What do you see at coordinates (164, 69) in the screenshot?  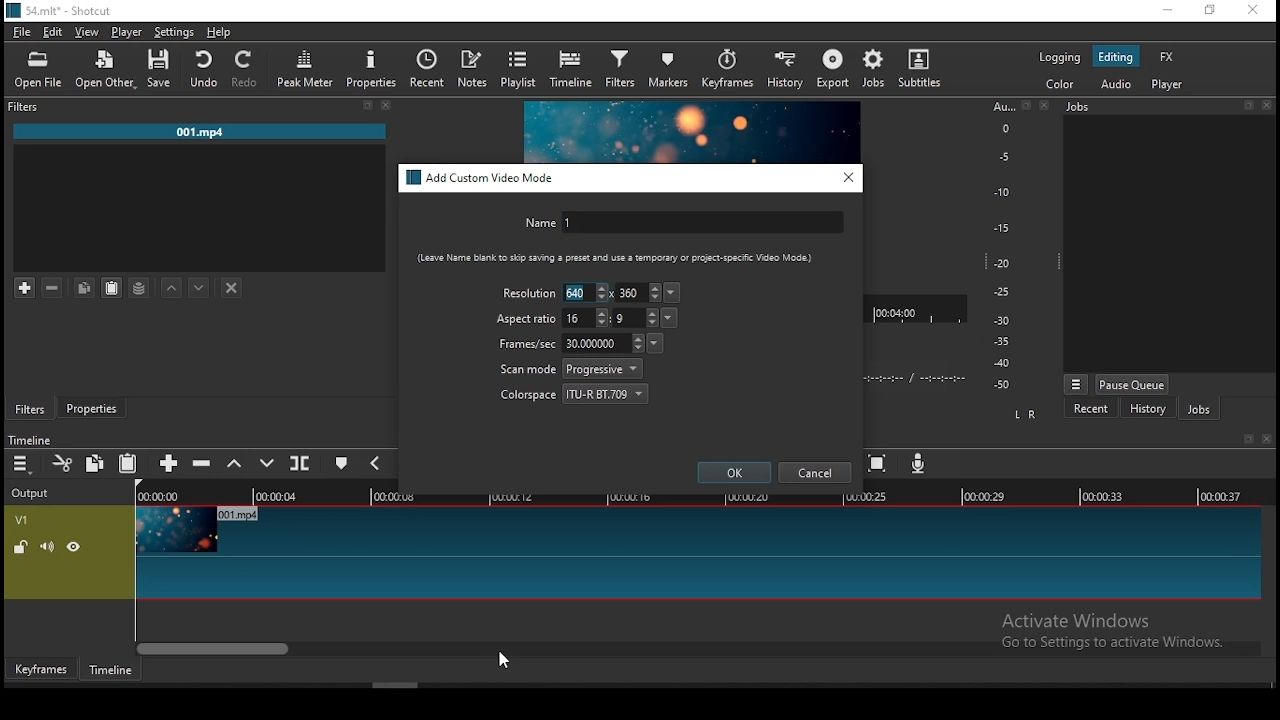 I see `save` at bounding box center [164, 69].